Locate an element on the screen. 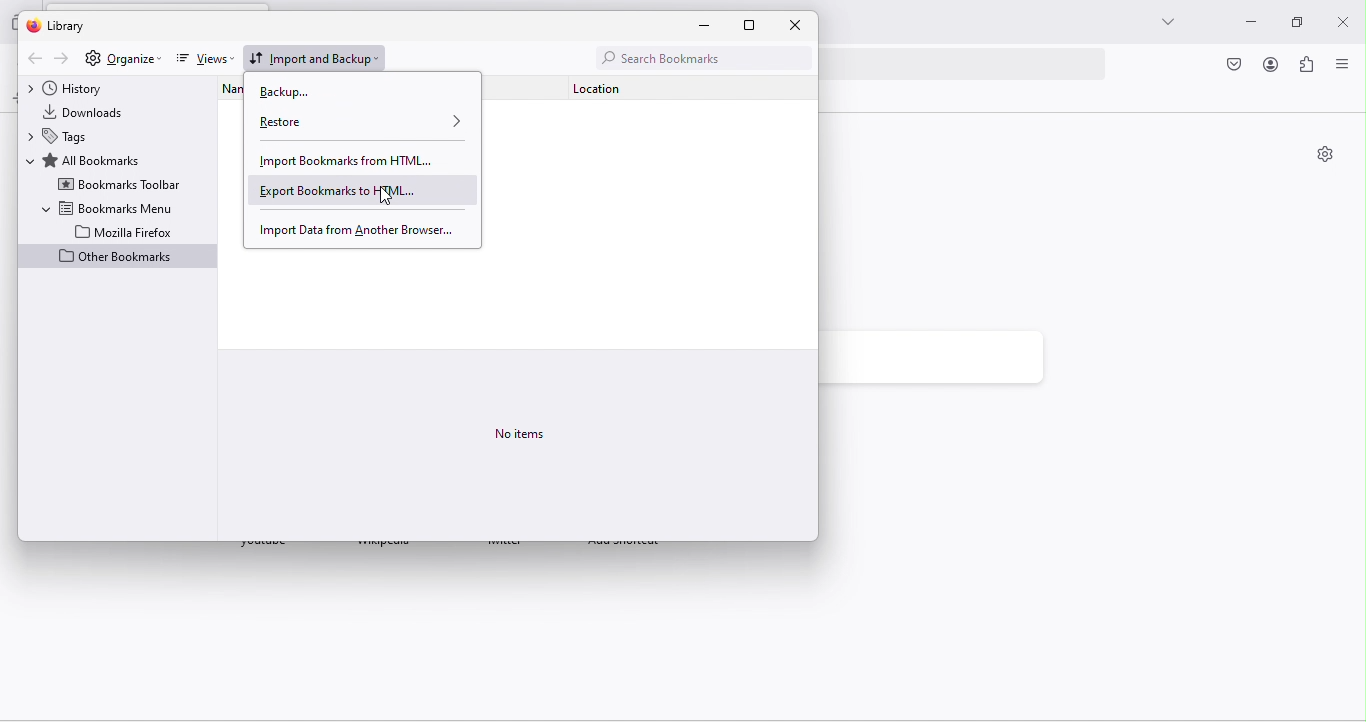  maximize is located at coordinates (1291, 23).